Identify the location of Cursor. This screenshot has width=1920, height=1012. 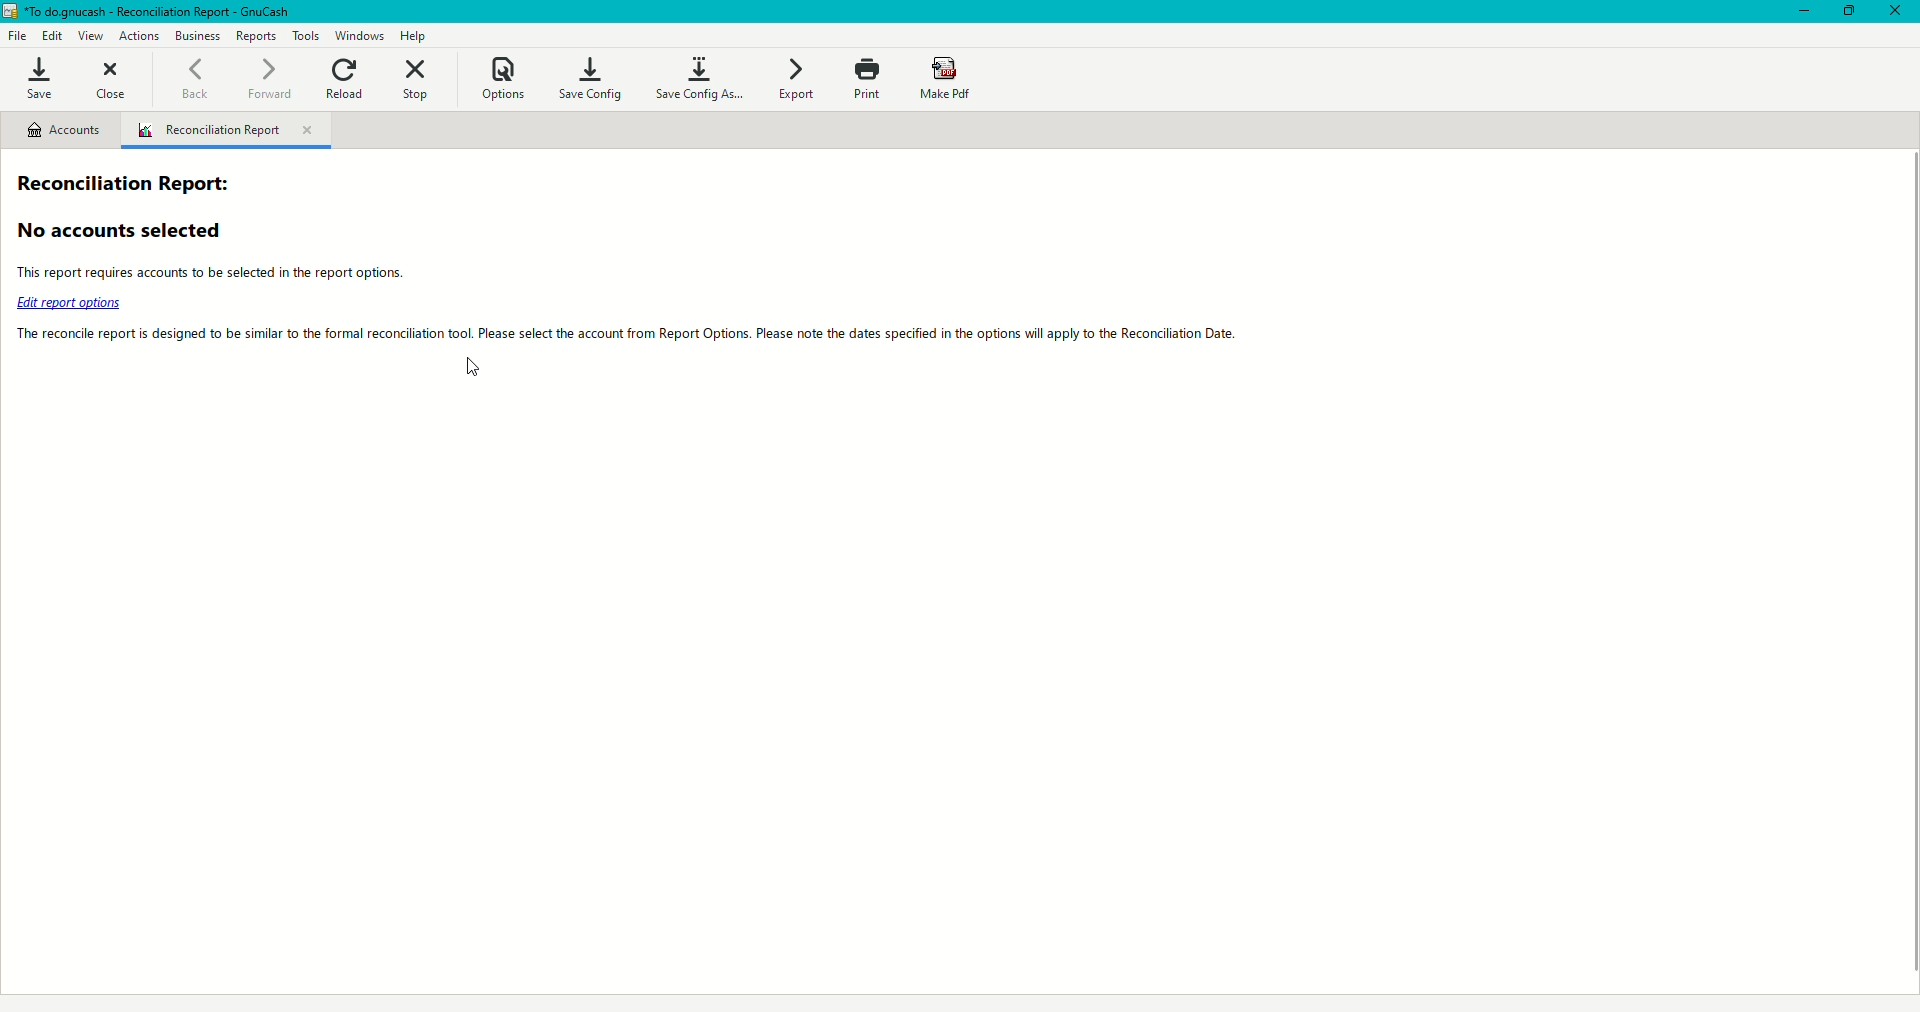
(479, 363).